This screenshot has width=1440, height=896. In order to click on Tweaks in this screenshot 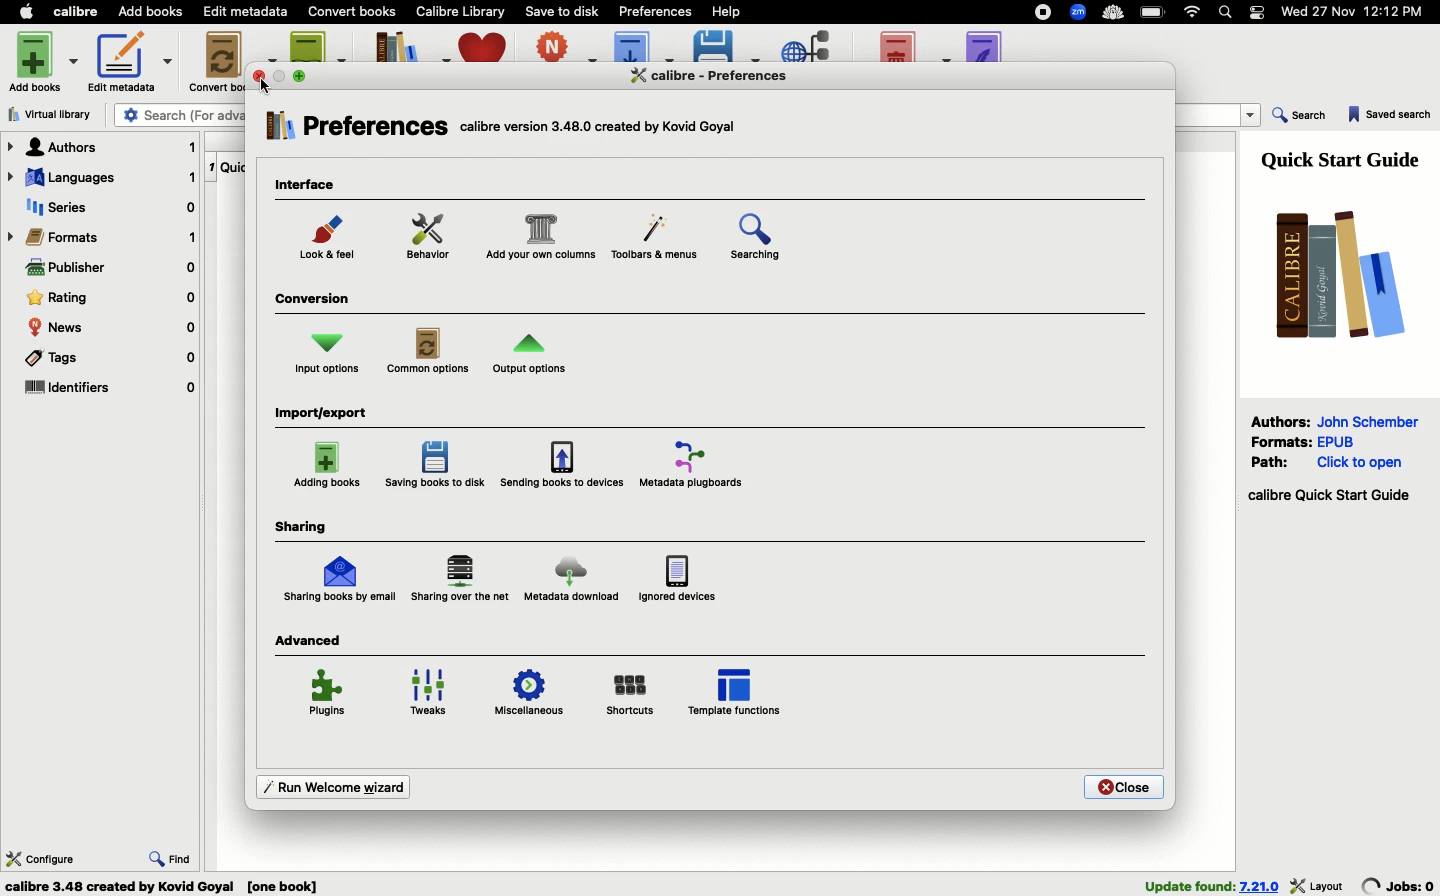, I will do `click(434, 694)`.